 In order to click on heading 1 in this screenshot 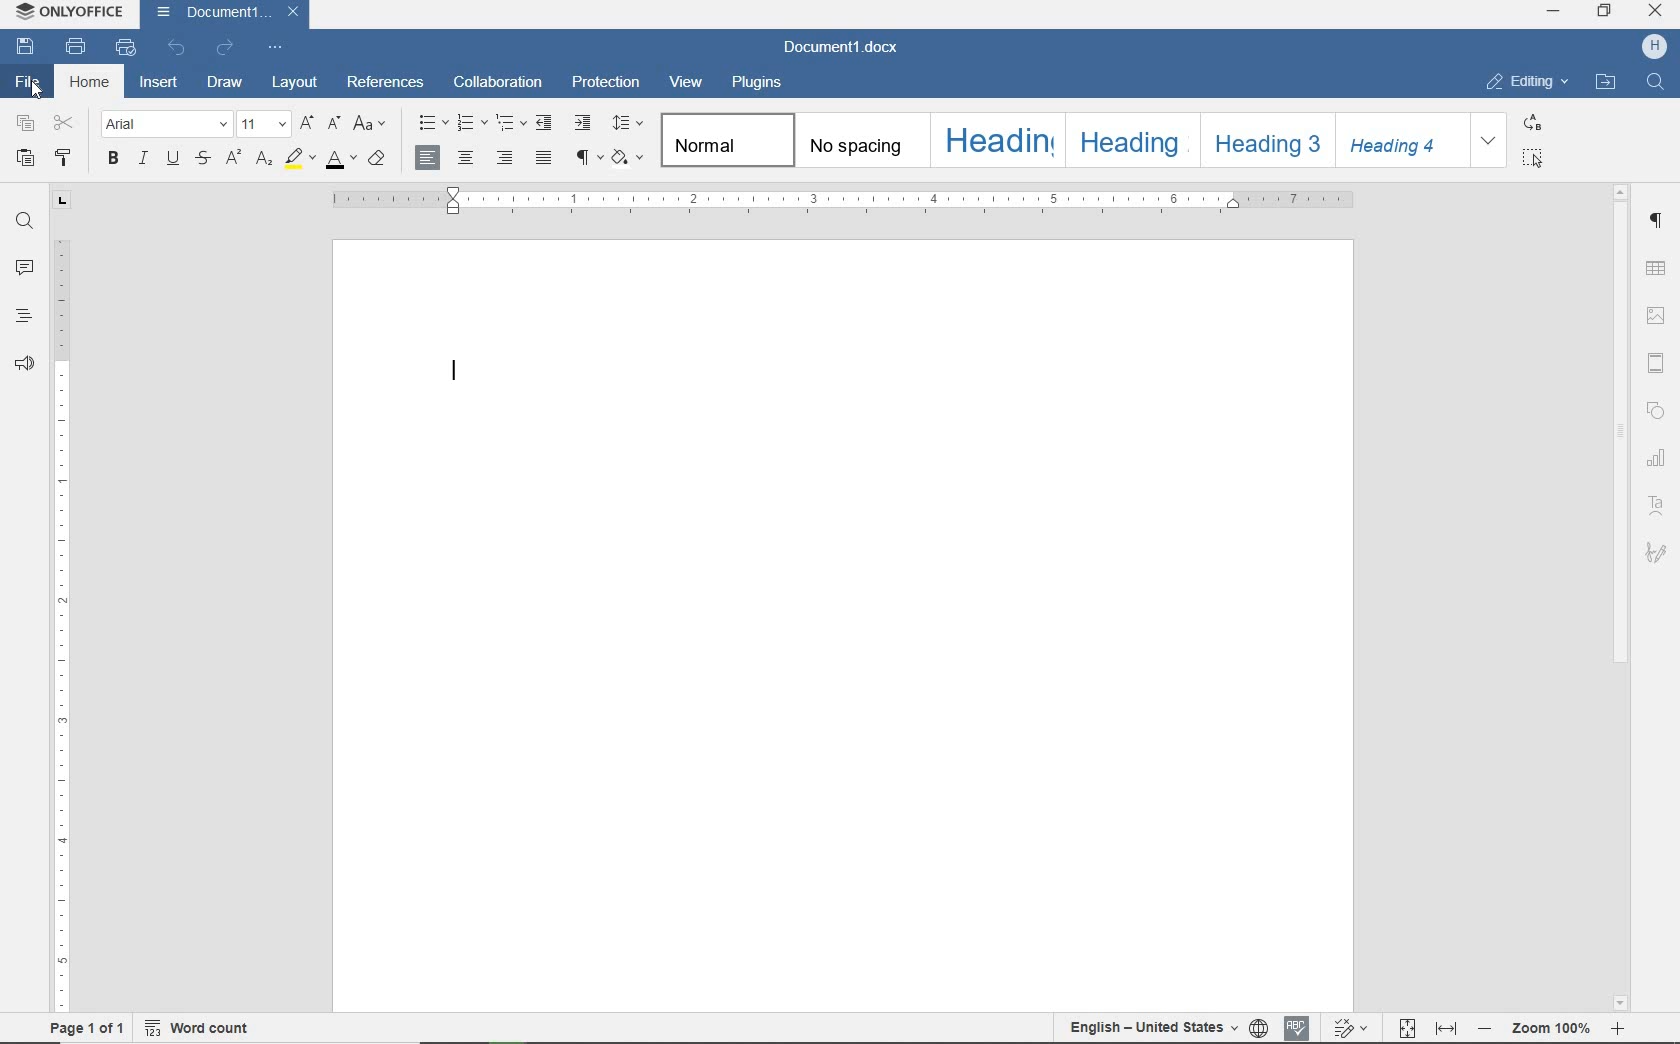, I will do `click(994, 140)`.